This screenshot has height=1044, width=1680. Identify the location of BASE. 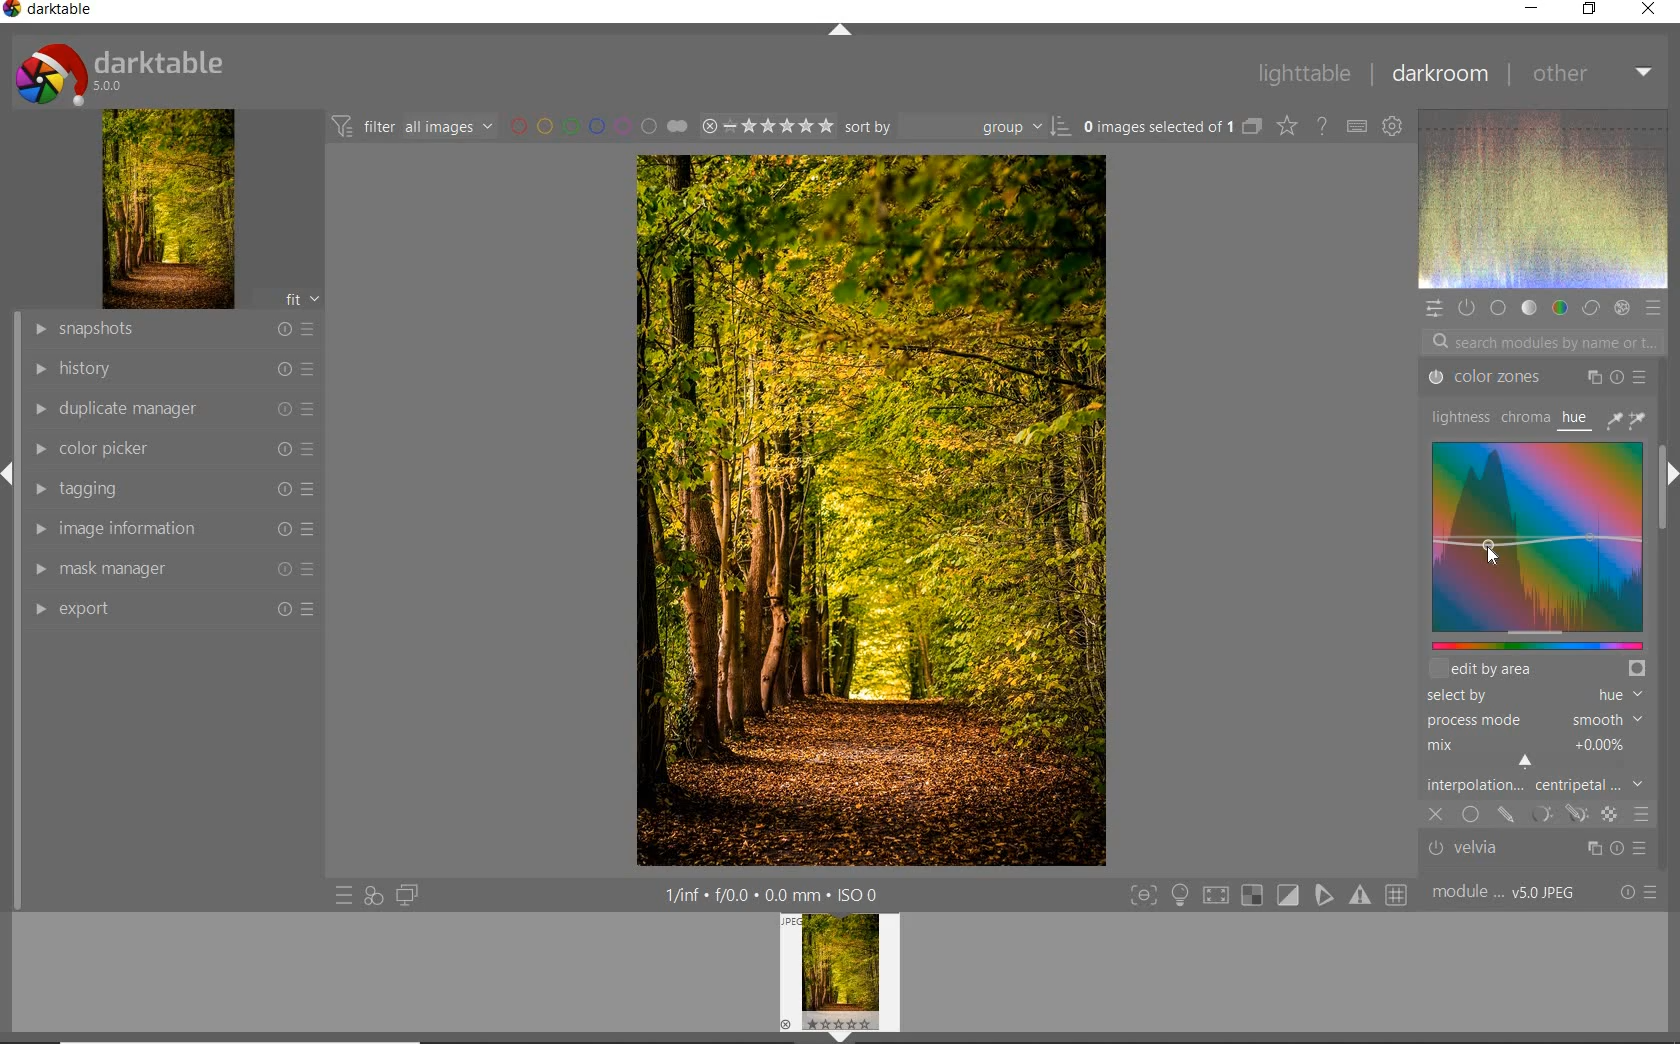
(1498, 310).